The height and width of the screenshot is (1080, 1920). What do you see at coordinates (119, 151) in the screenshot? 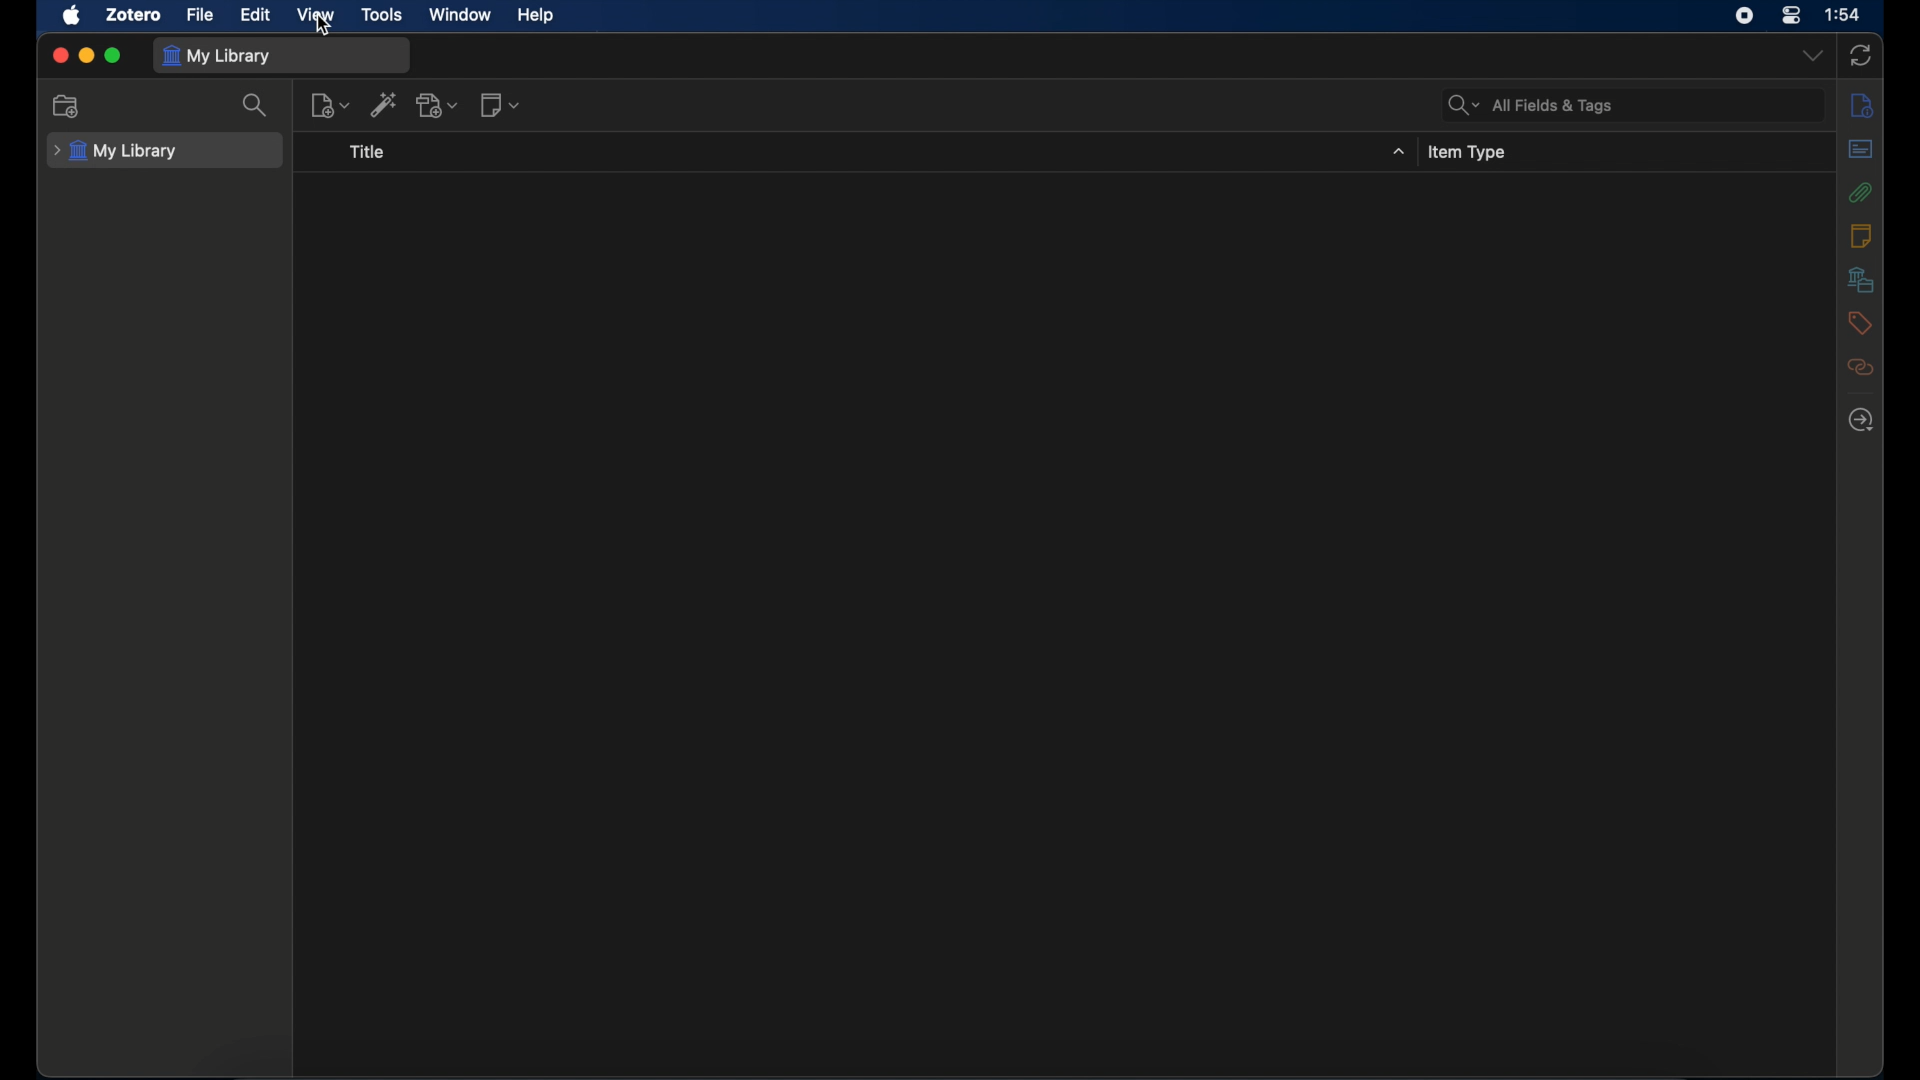
I see `my library` at bounding box center [119, 151].